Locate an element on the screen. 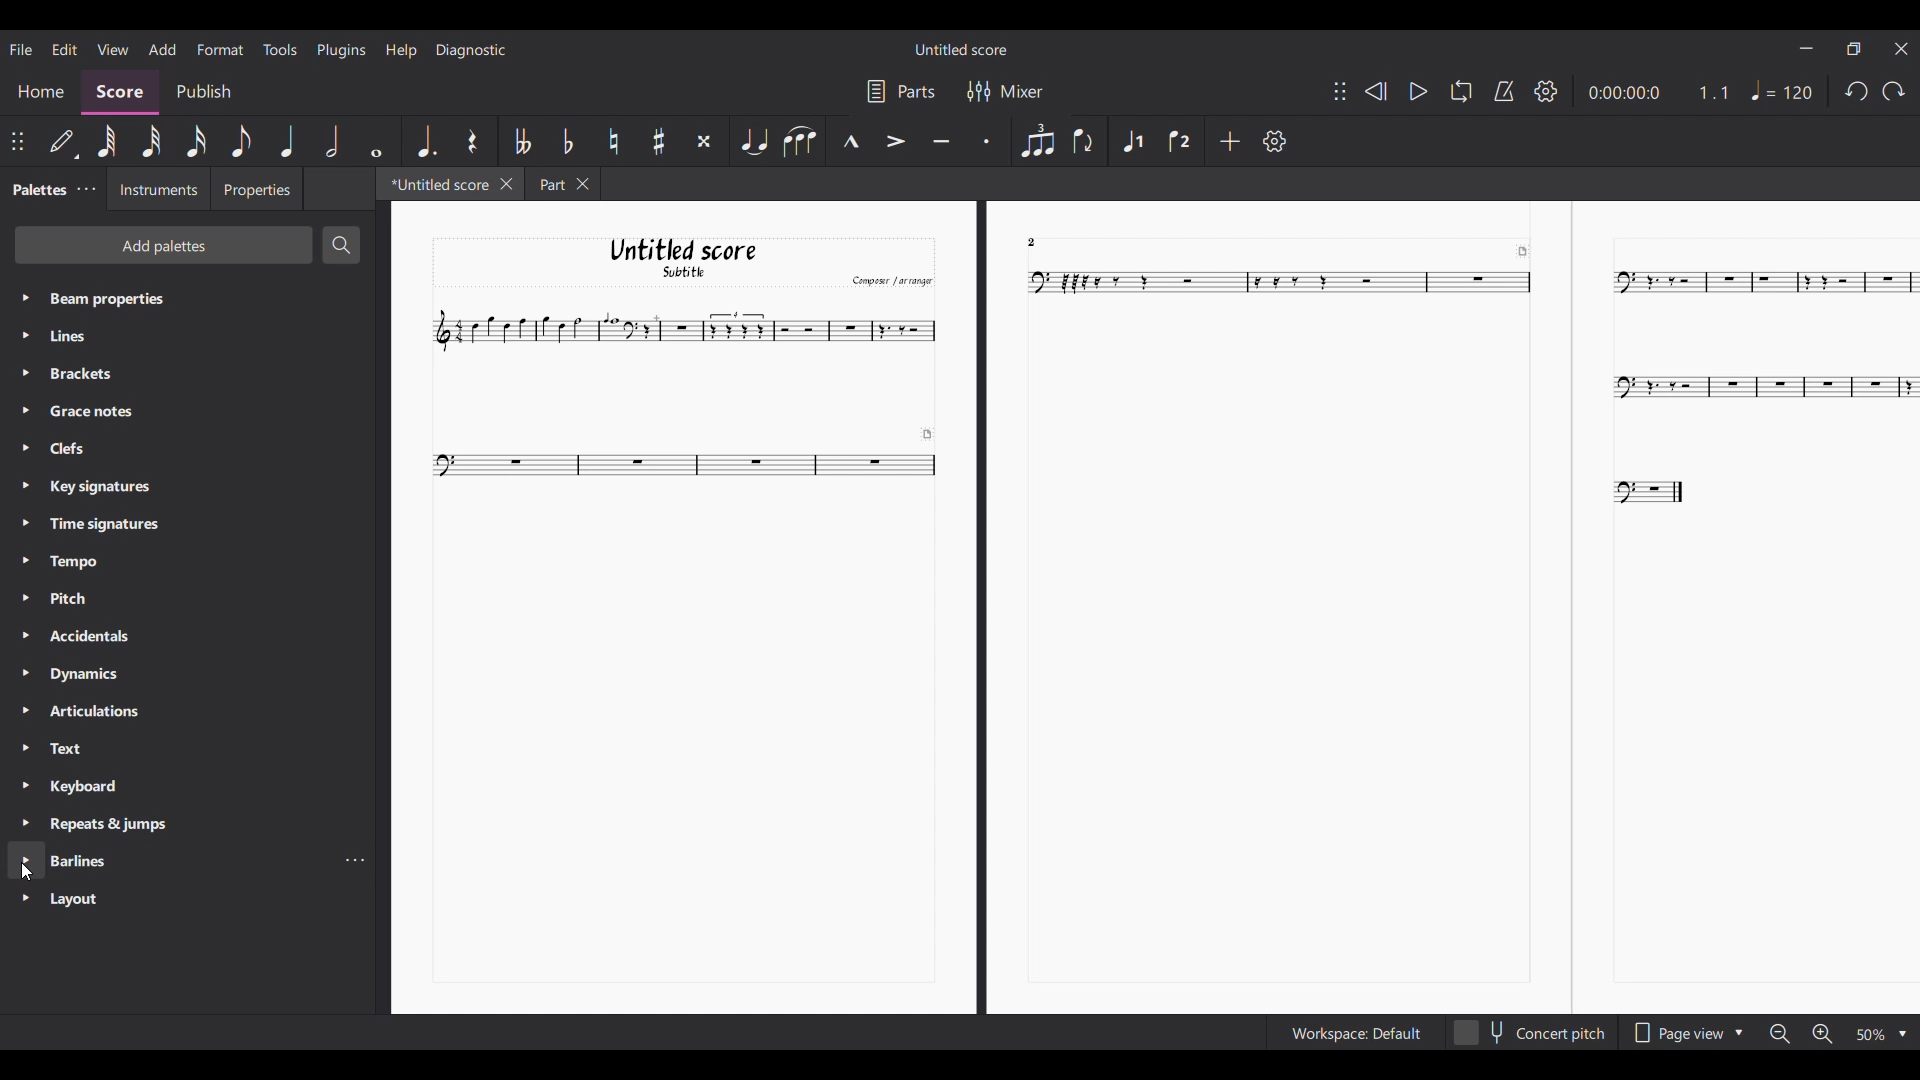 Image resolution: width=1920 pixels, height=1080 pixels. Settings is located at coordinates (1546, 91).